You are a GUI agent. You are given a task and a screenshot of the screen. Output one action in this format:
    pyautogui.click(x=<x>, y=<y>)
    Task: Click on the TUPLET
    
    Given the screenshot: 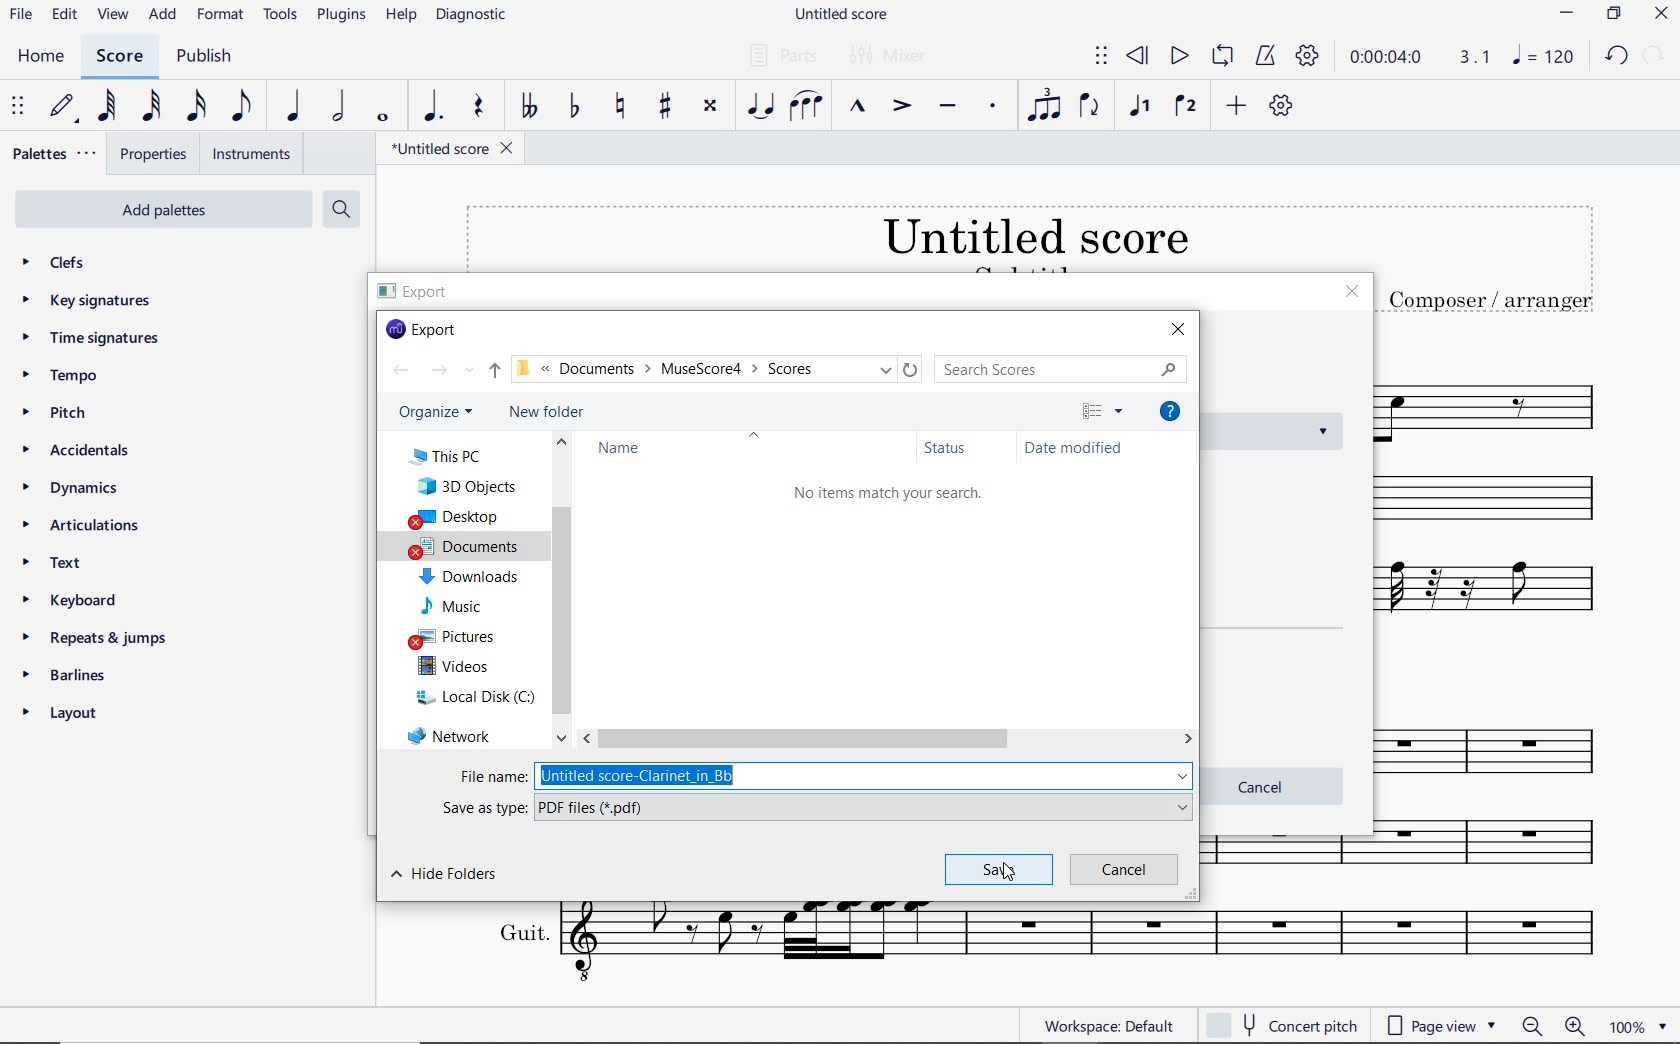 What is the action you would take?
    pyautogui.click(x=1045, y=105)
    